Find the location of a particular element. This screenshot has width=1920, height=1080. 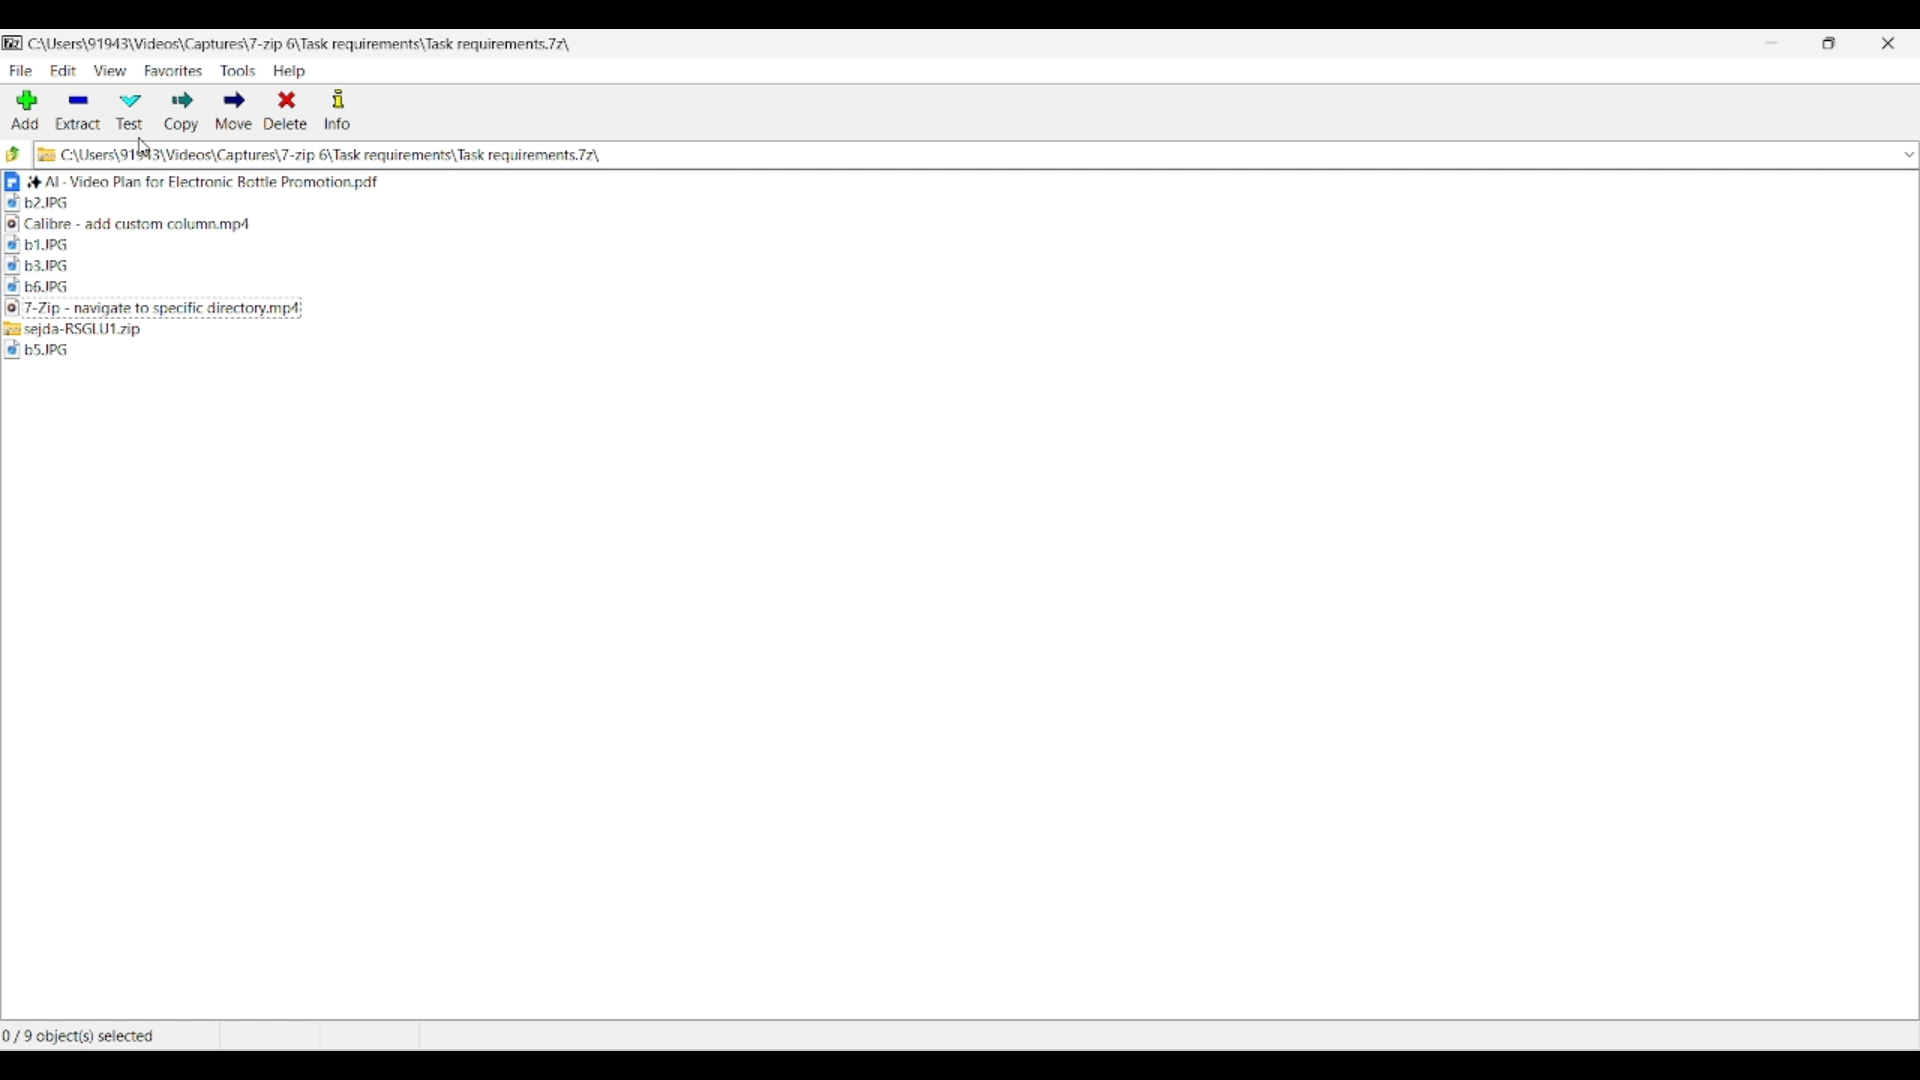

0/9 objects selected is located at coordinates (107, 1036).